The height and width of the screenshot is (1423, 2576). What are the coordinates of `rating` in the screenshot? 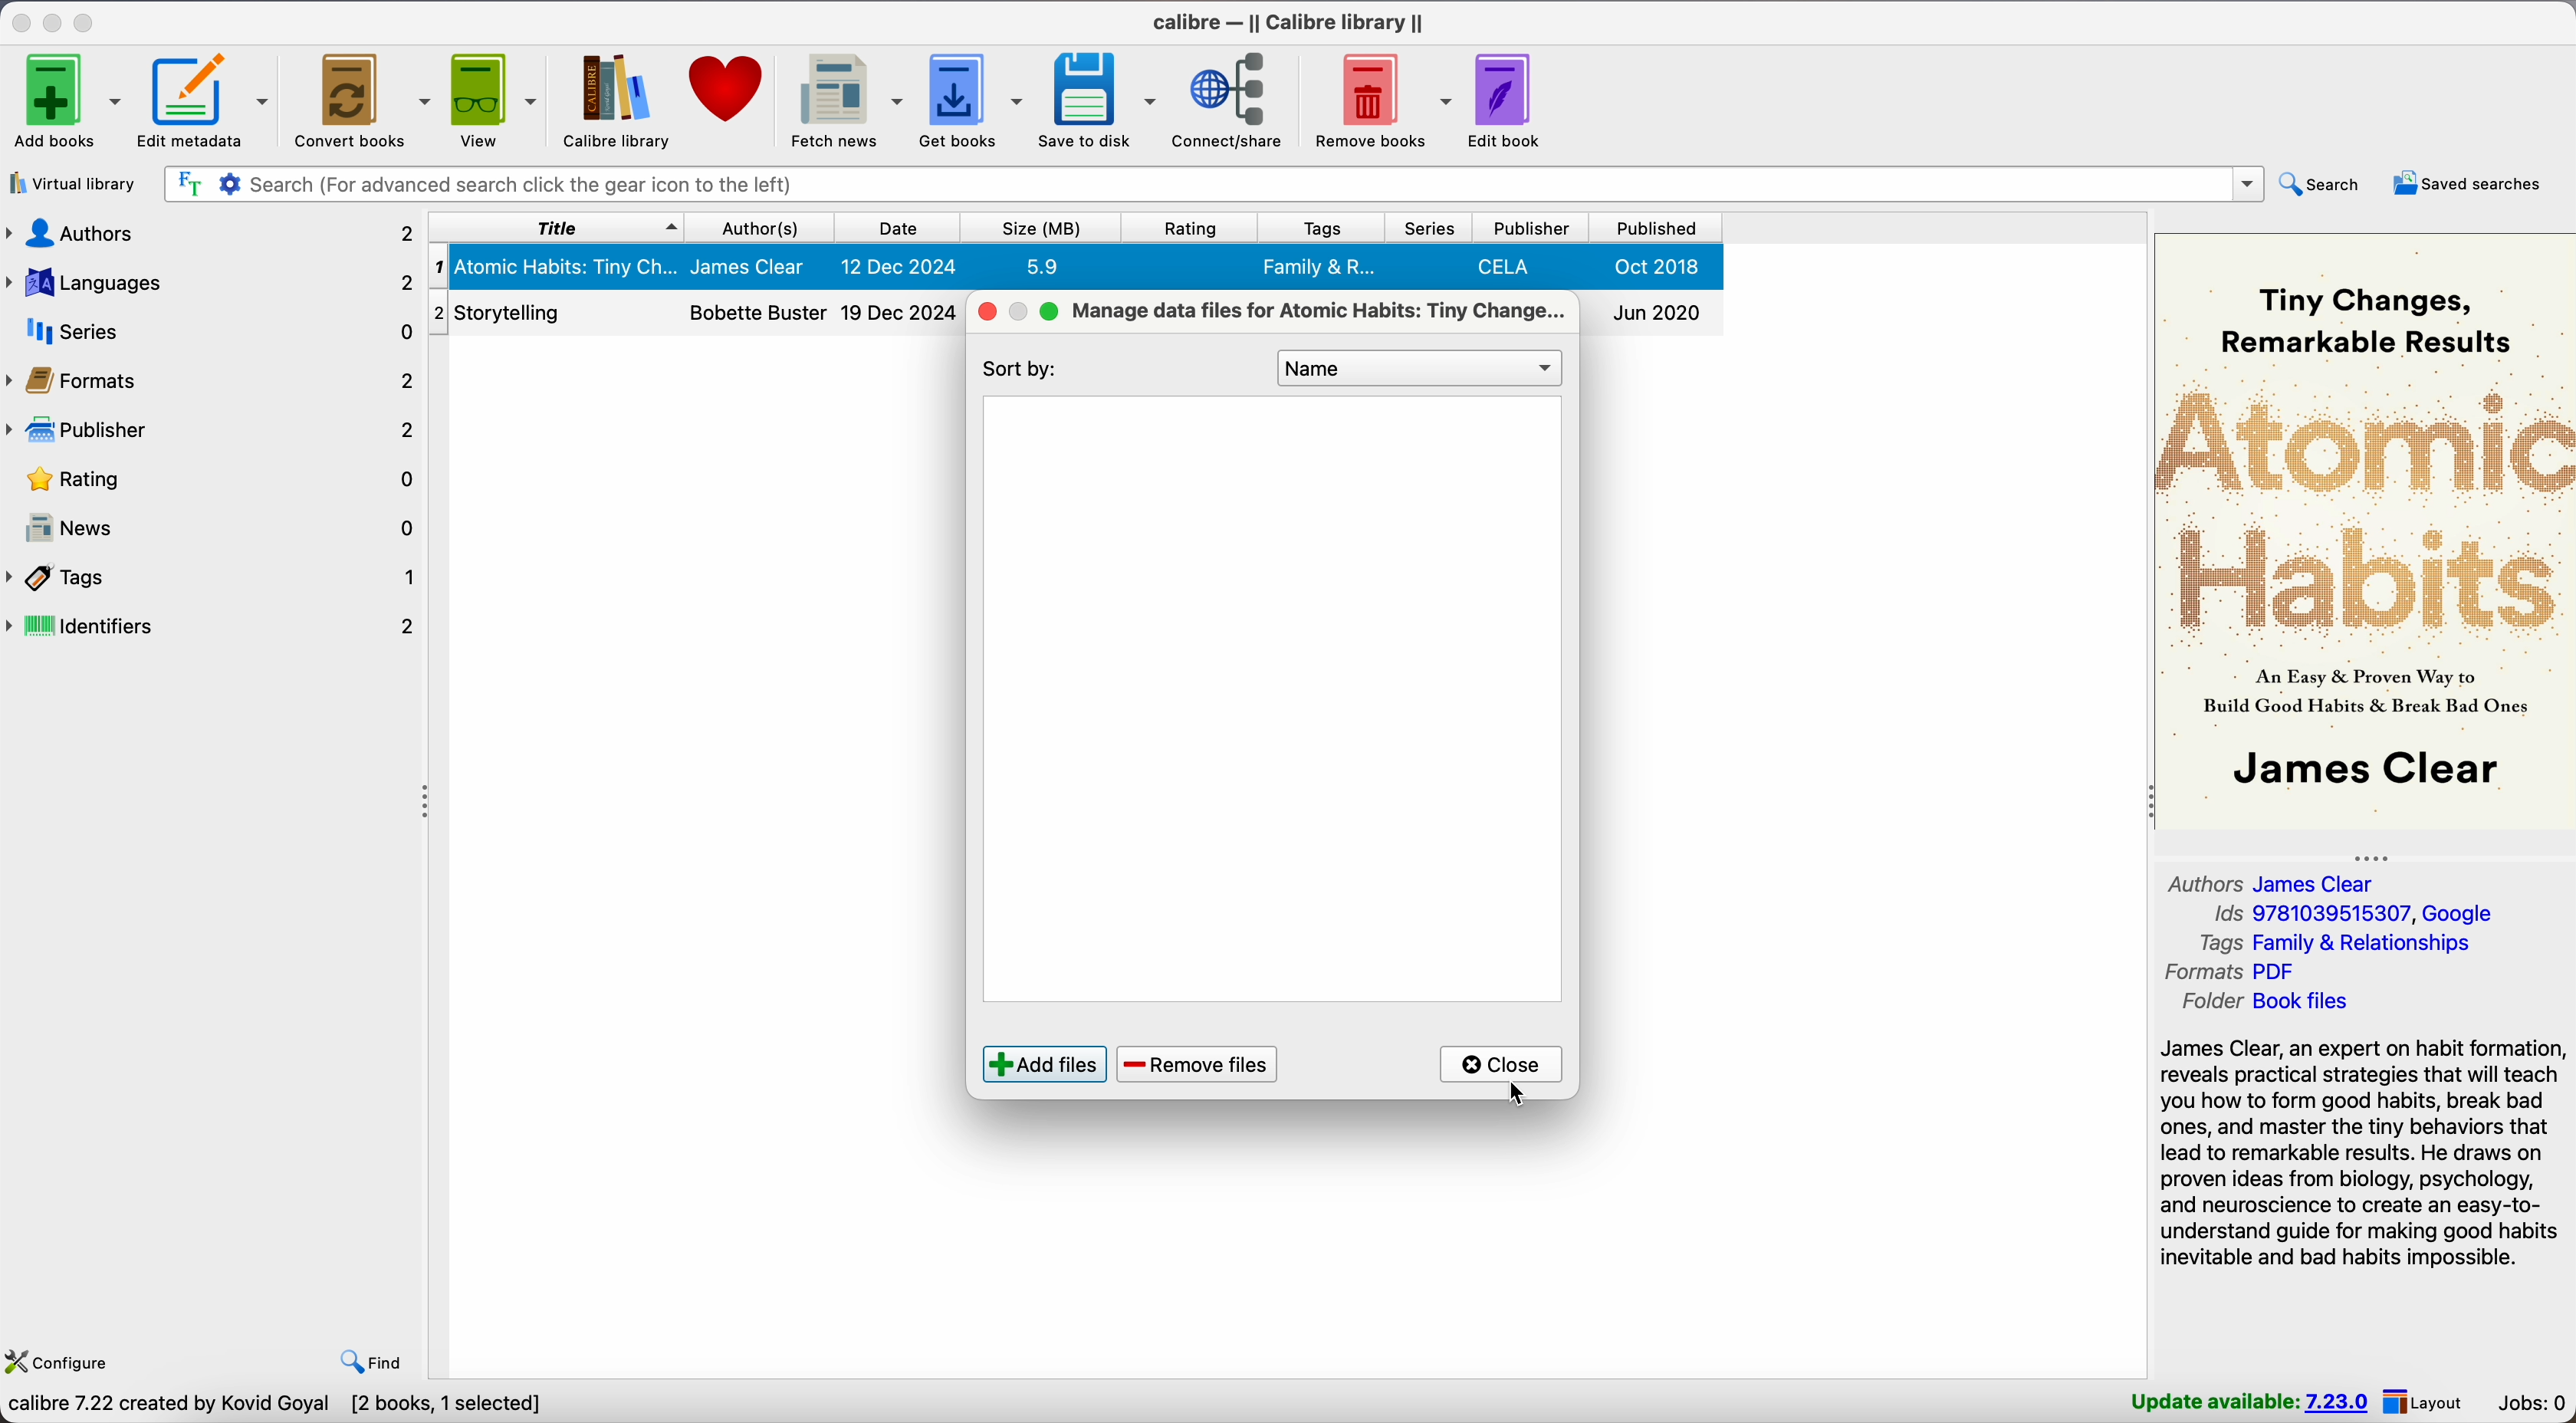 It's located at (220, 481).